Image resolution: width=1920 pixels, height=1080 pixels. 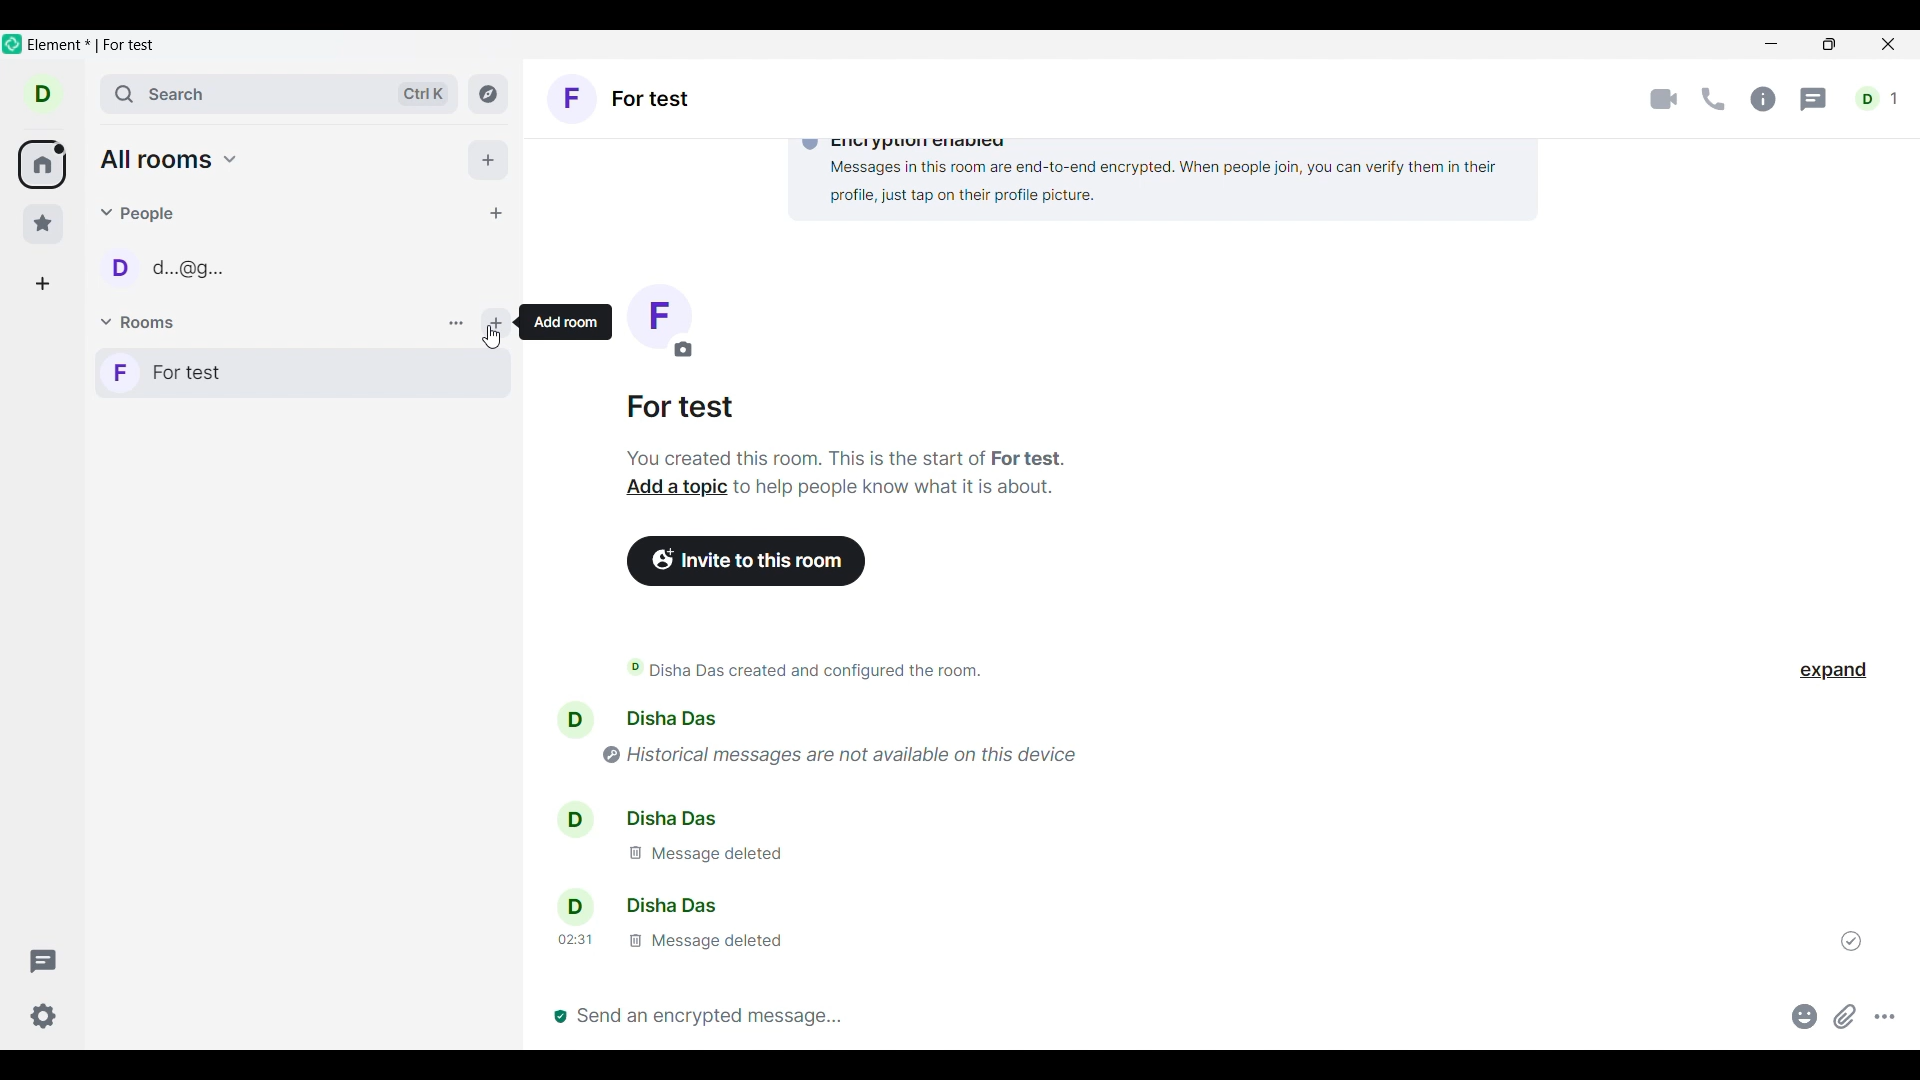 What do you see at coordinates (574, 940) in the screenshot?
I see `02:31` at bounding box center [574, 940].